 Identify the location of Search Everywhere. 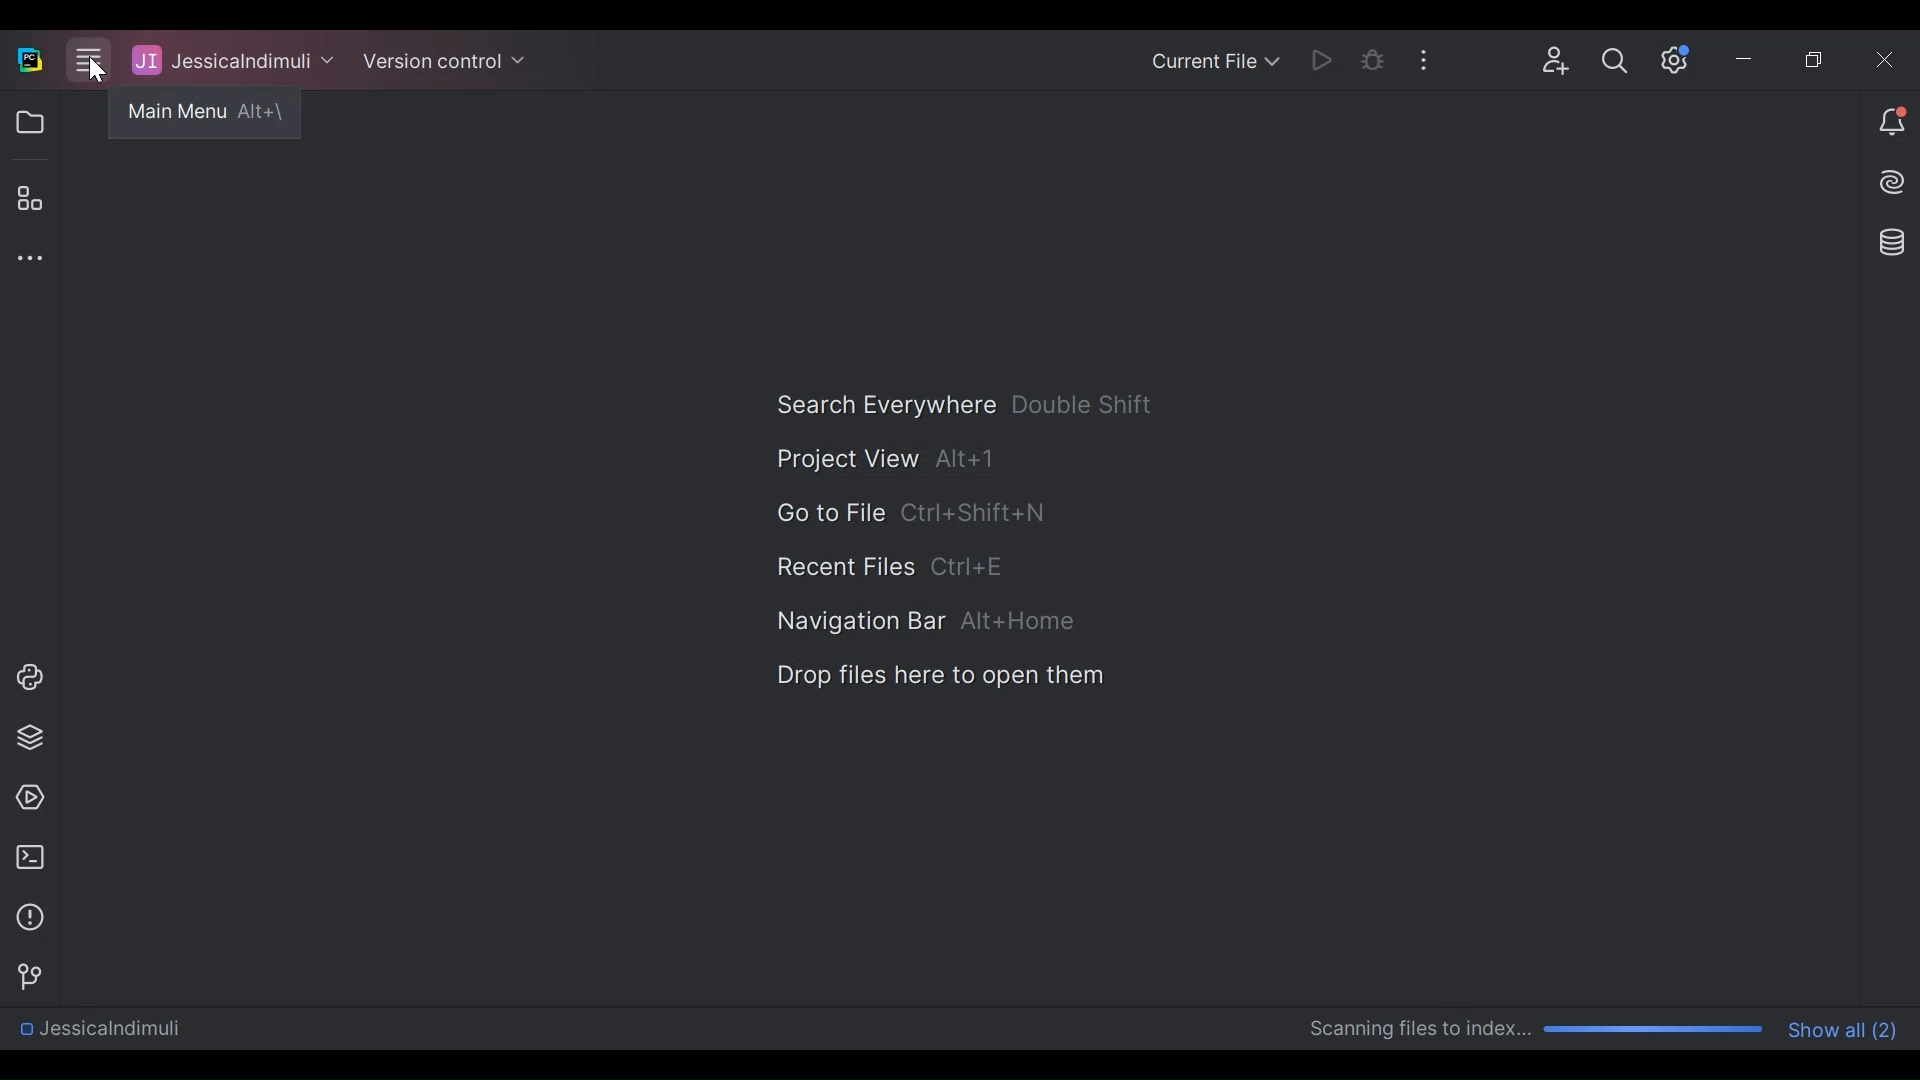
(964, 405).